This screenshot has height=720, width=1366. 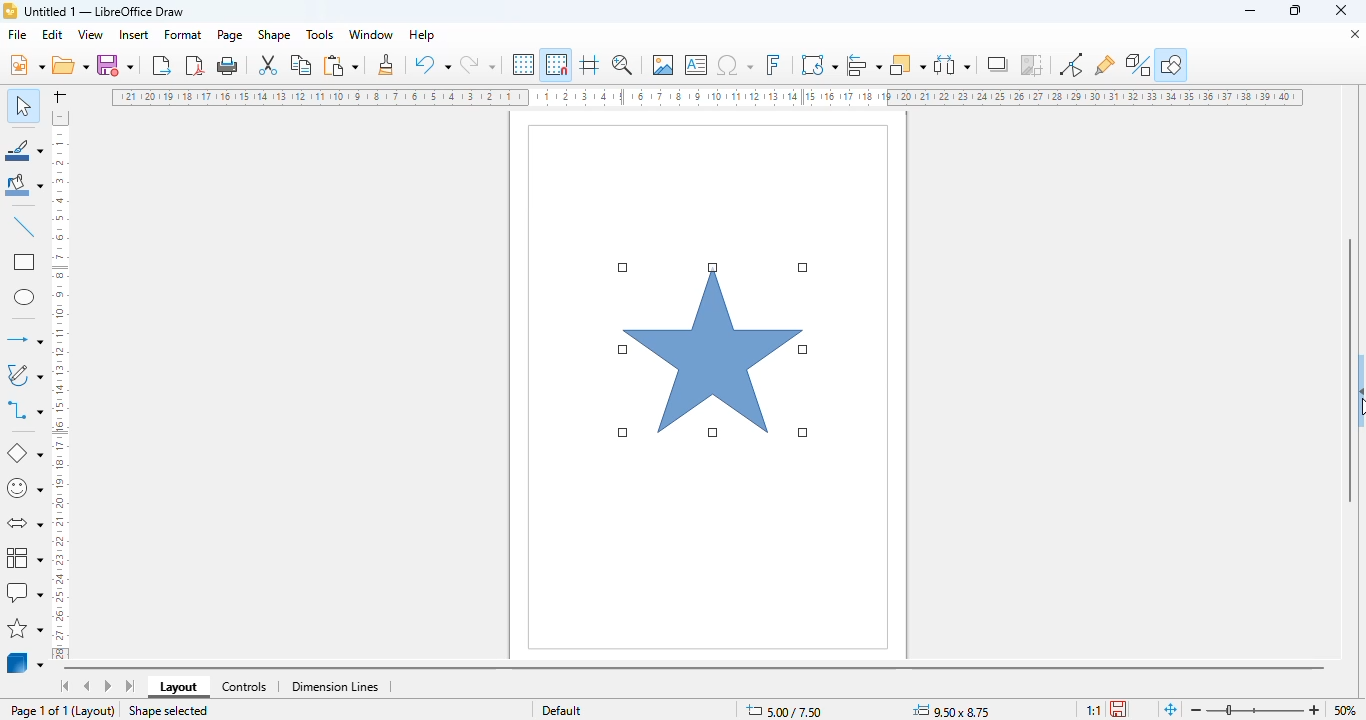 I want to click on file, so click(x=18, y=34).